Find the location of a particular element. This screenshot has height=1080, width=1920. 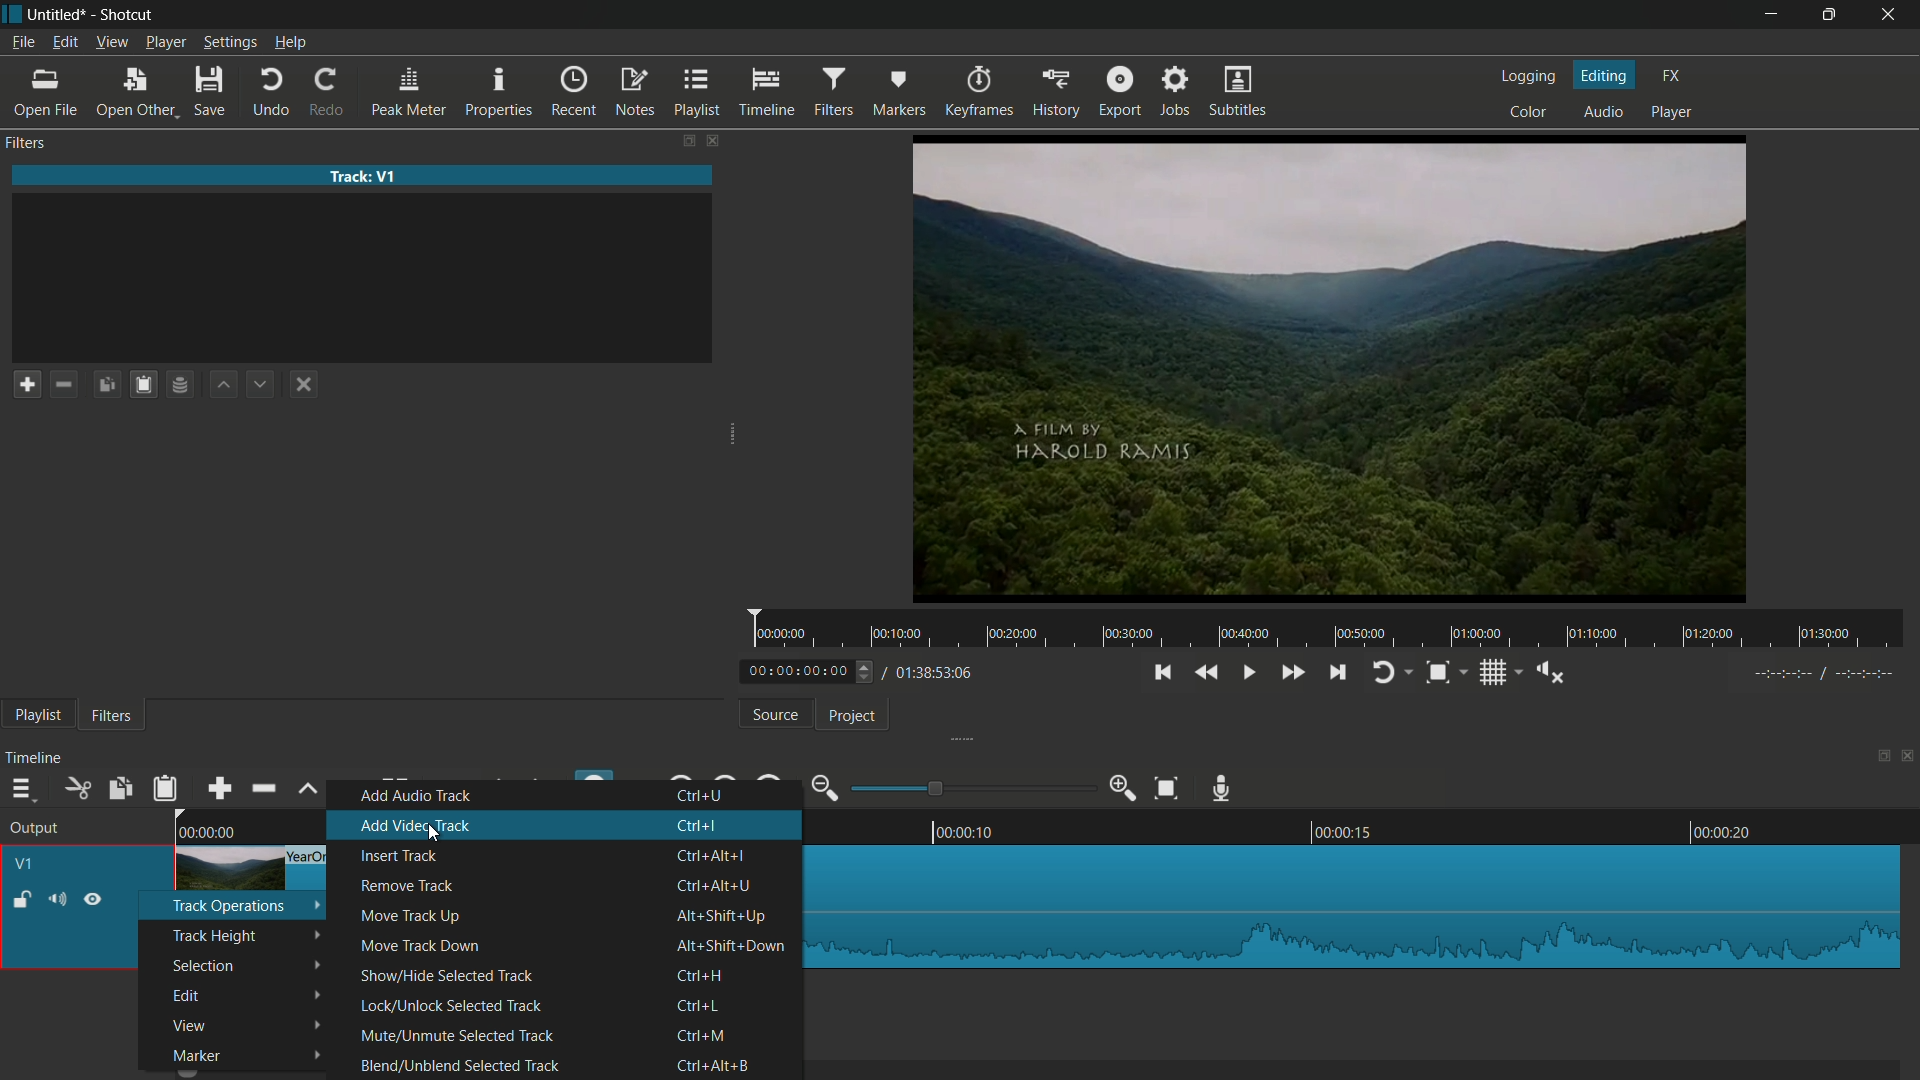

key shortcut is located at coordinates (710, 856).